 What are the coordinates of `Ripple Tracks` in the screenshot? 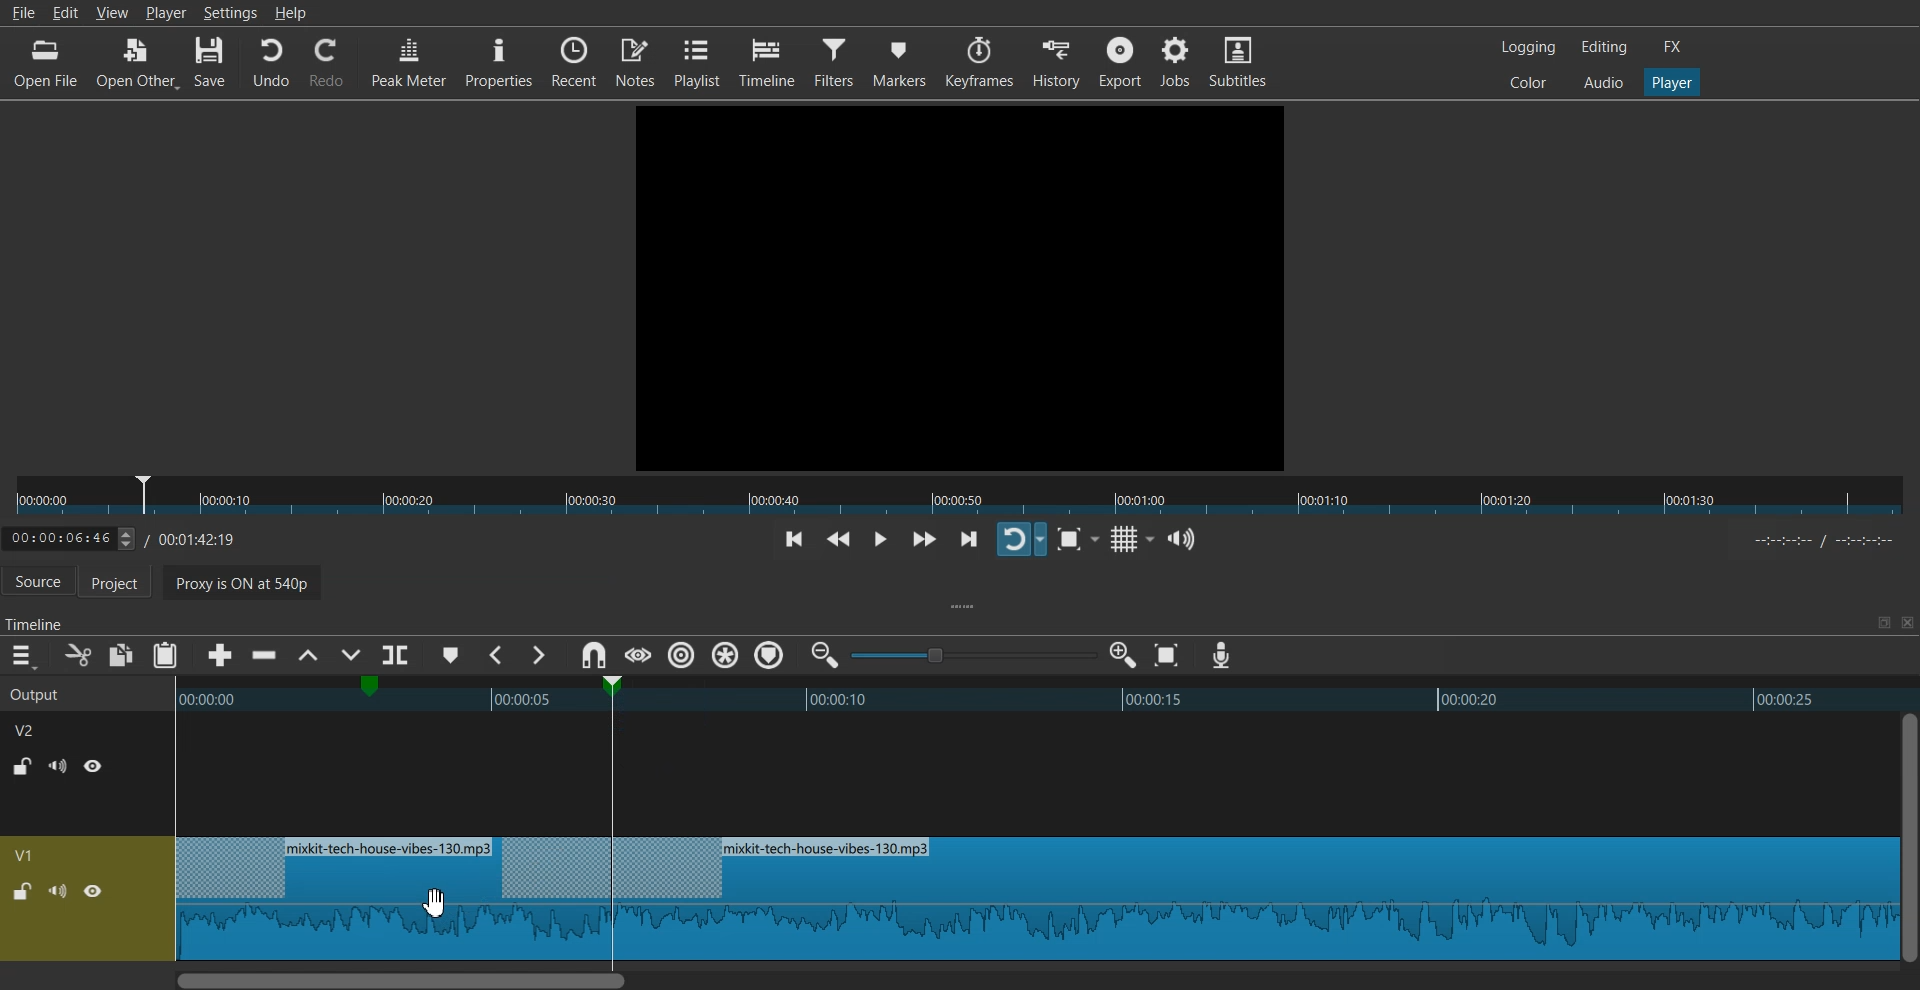 It's located at (771, 656).